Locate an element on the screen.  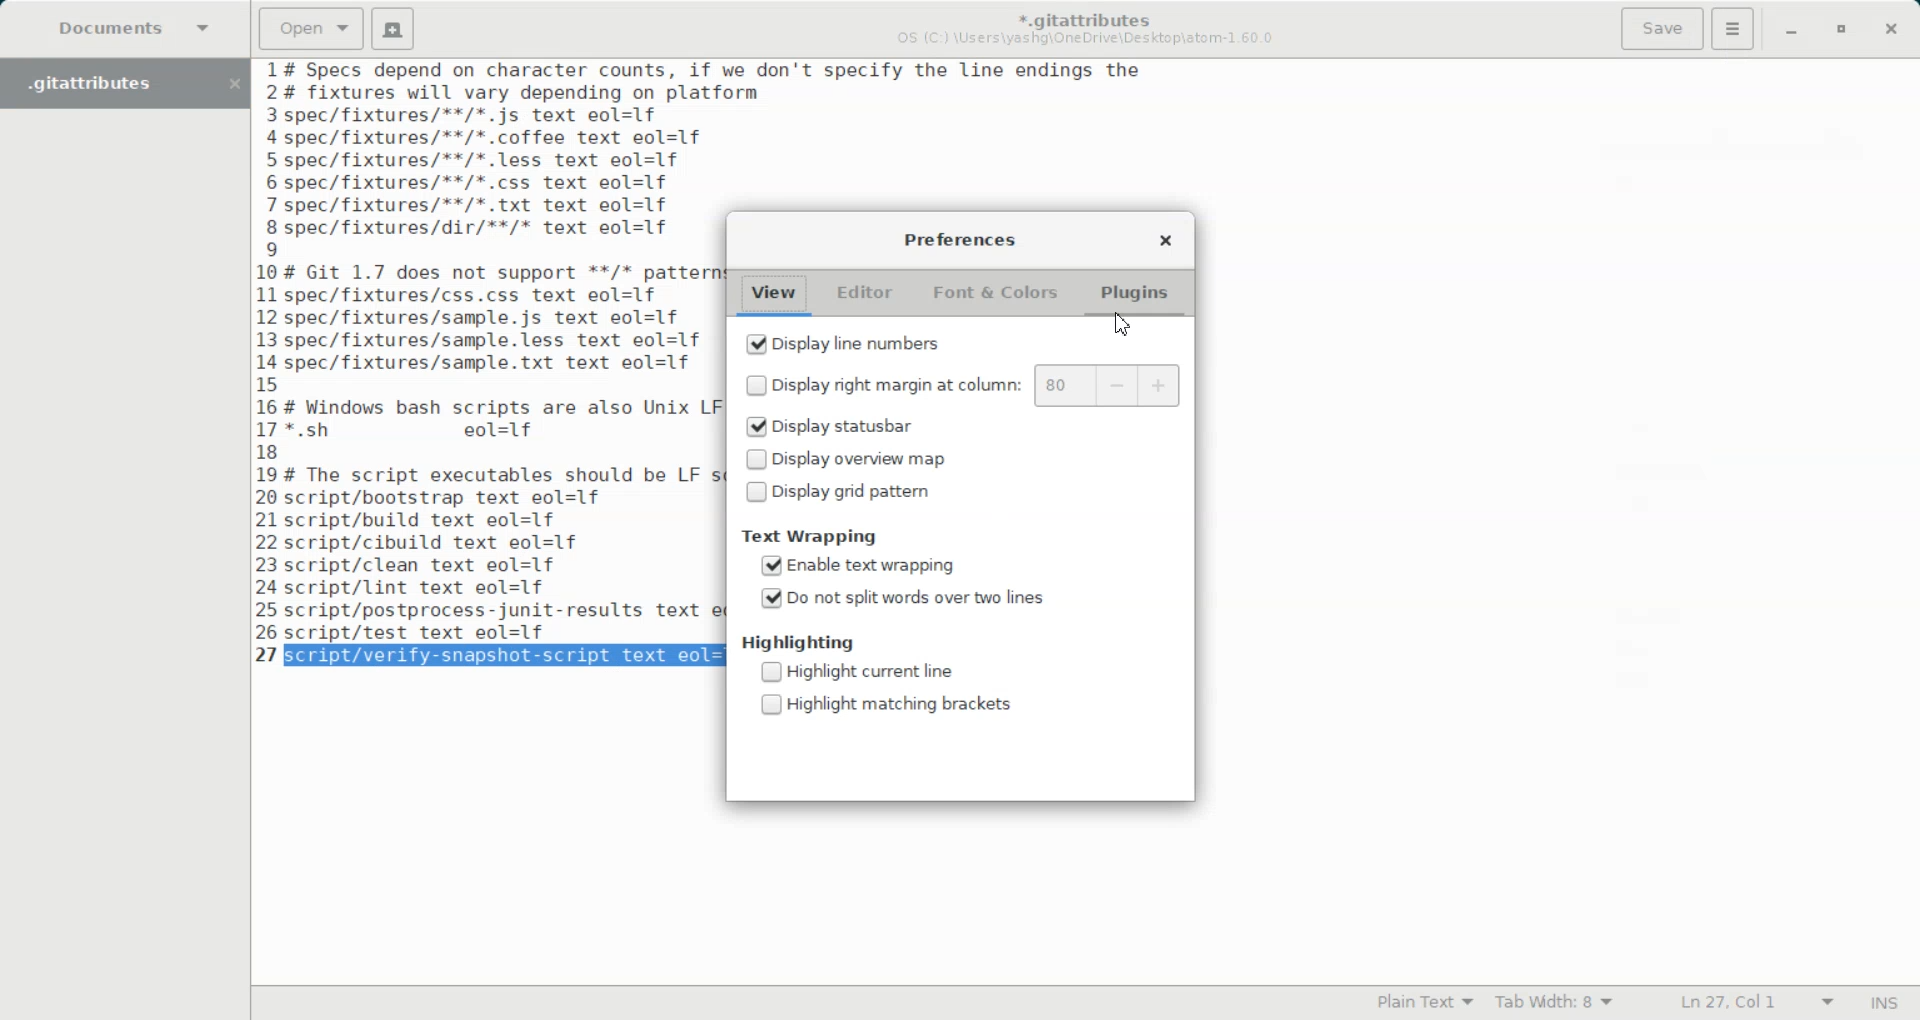
80 is located at coordinates (1059, 385).